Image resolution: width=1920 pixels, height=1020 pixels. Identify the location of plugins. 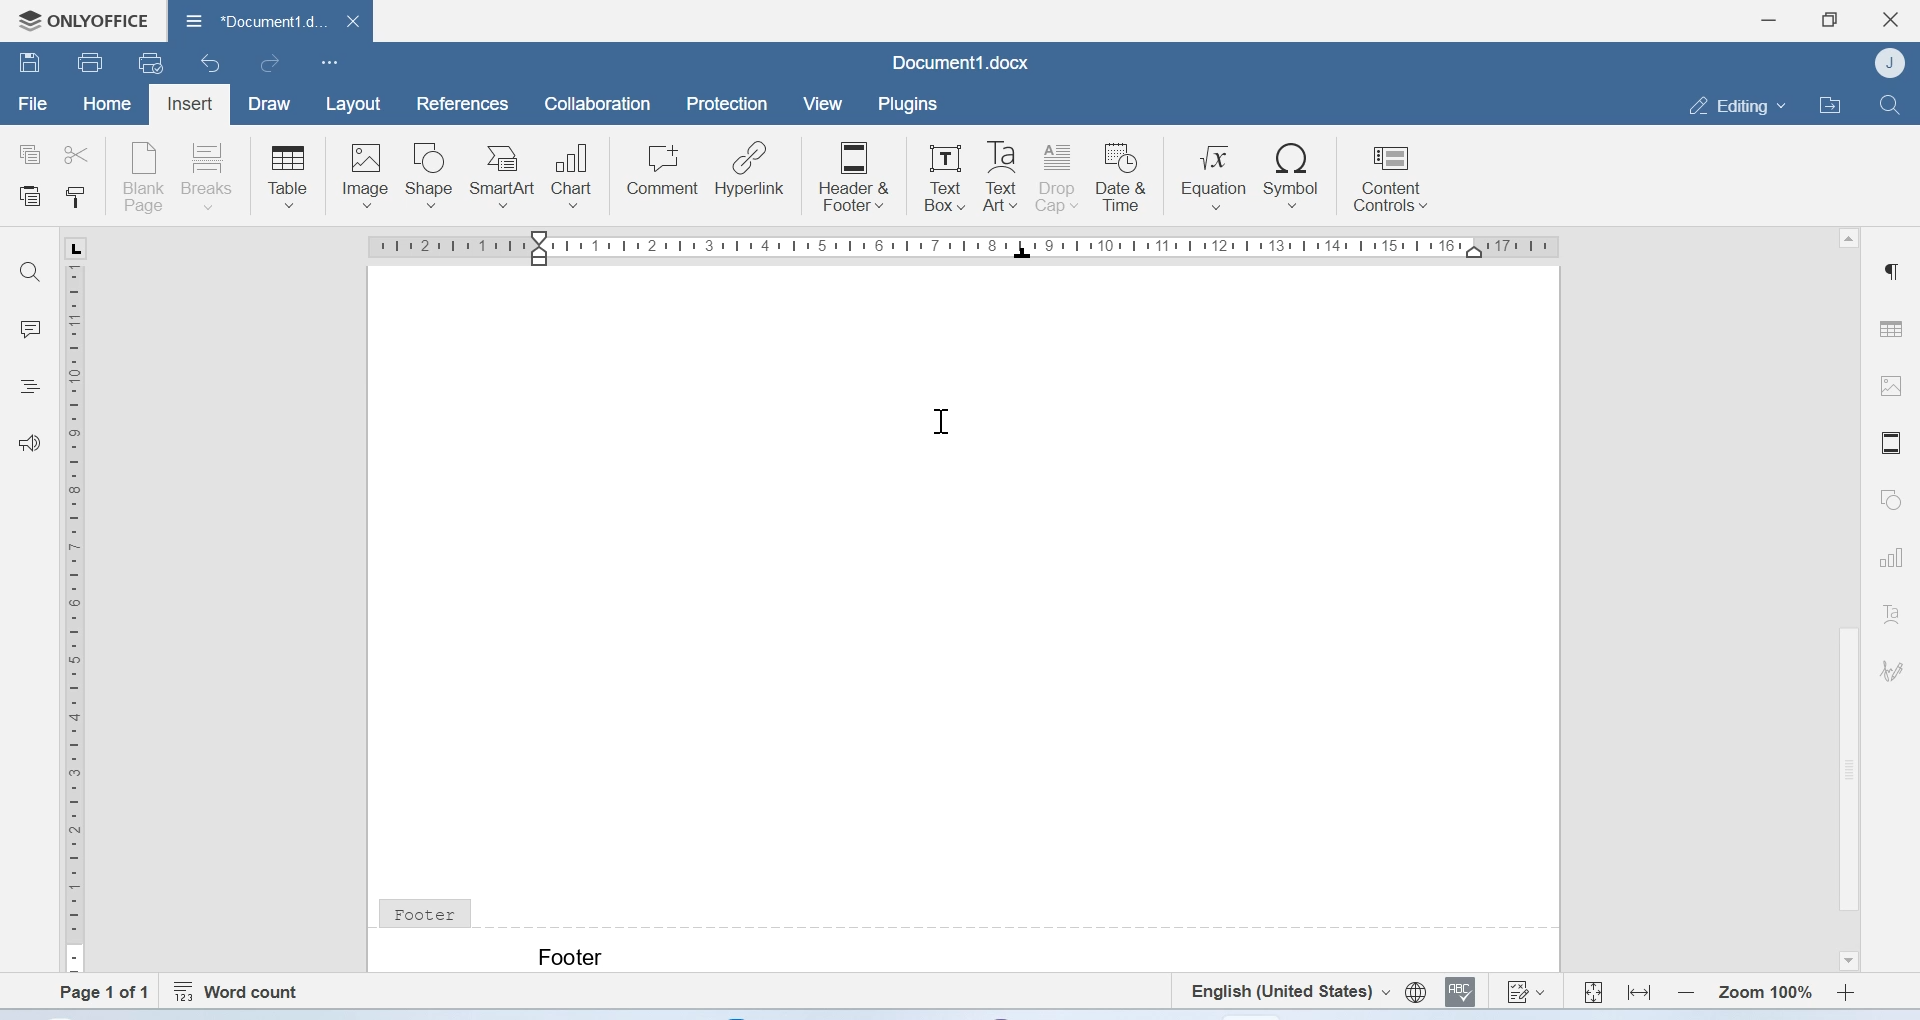
(916, 104).